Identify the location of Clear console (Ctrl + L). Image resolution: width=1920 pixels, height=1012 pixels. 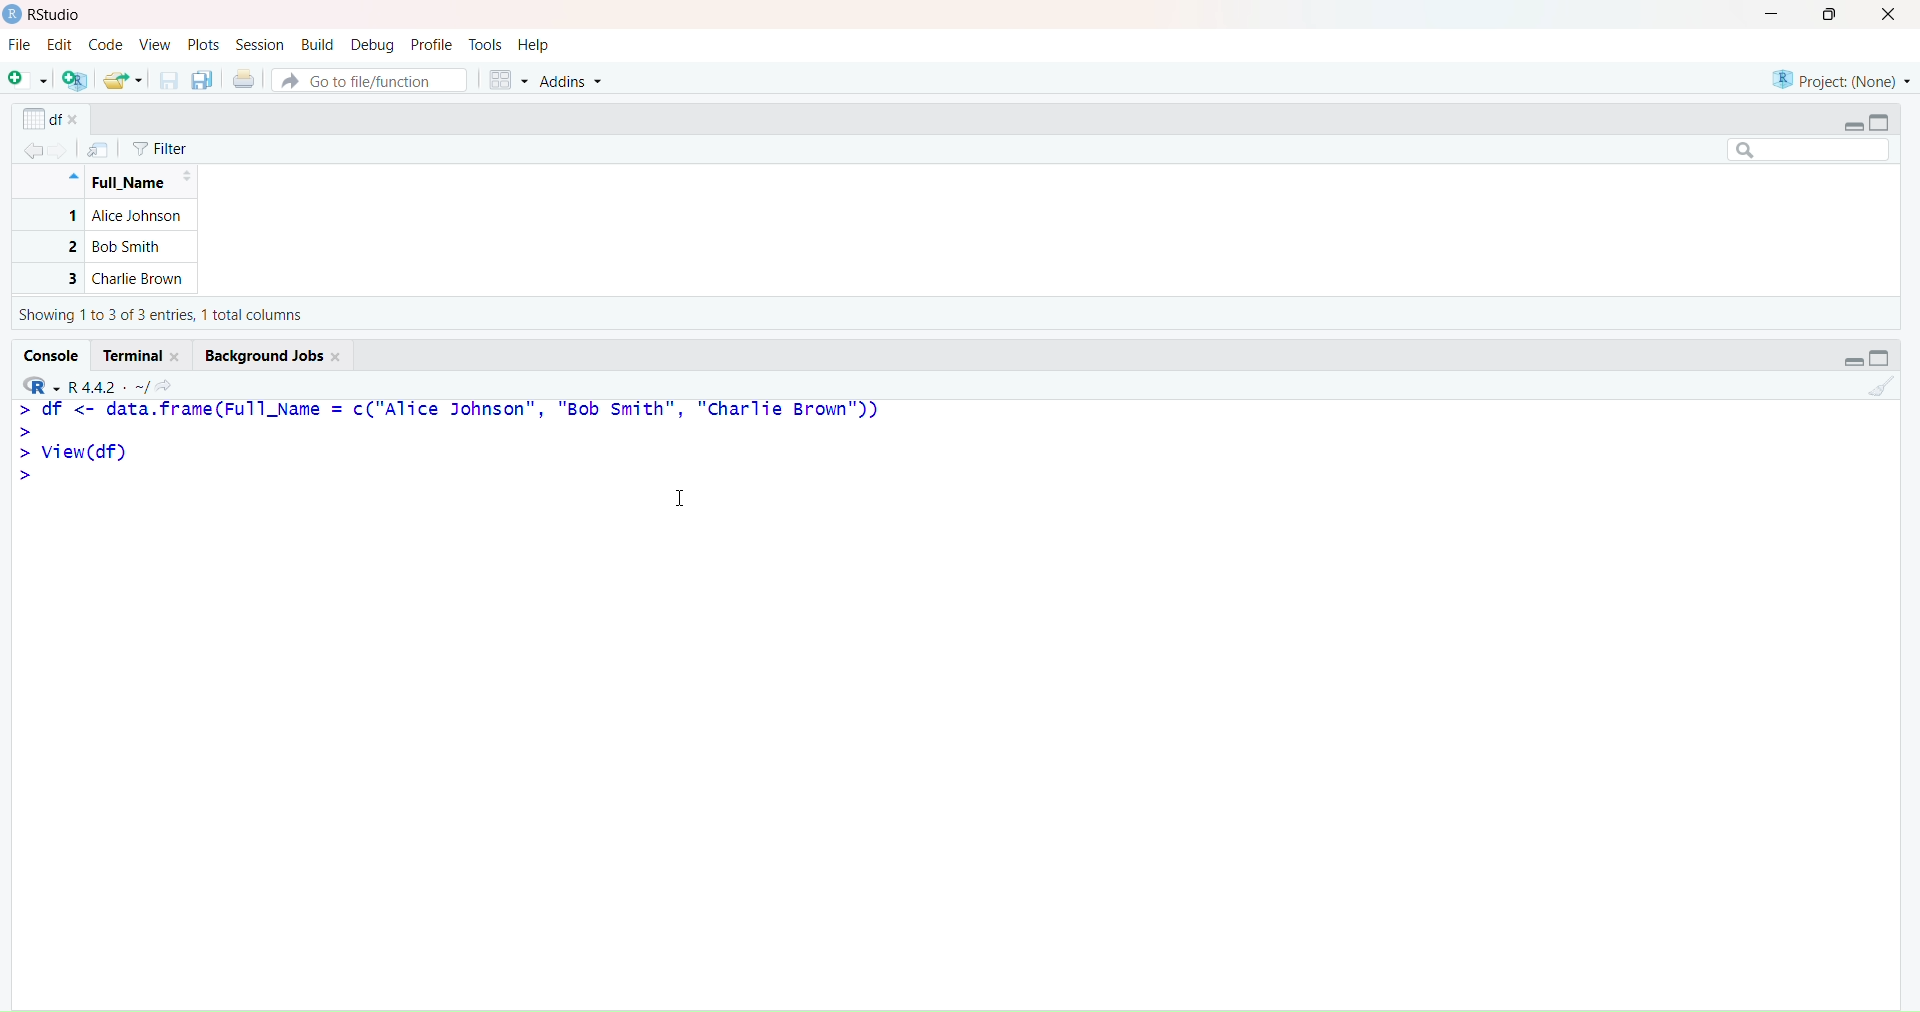
(1881, 388).